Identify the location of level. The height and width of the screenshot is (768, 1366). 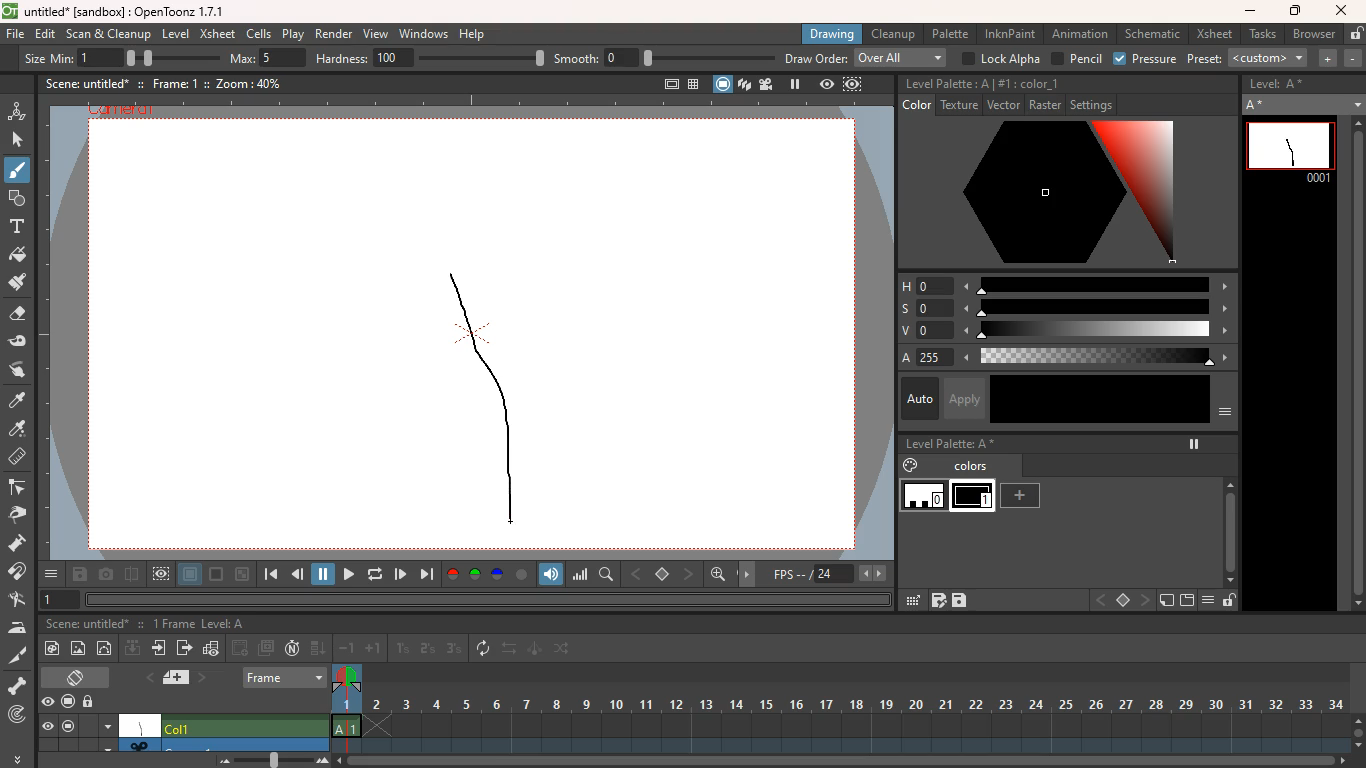
(975, 497).